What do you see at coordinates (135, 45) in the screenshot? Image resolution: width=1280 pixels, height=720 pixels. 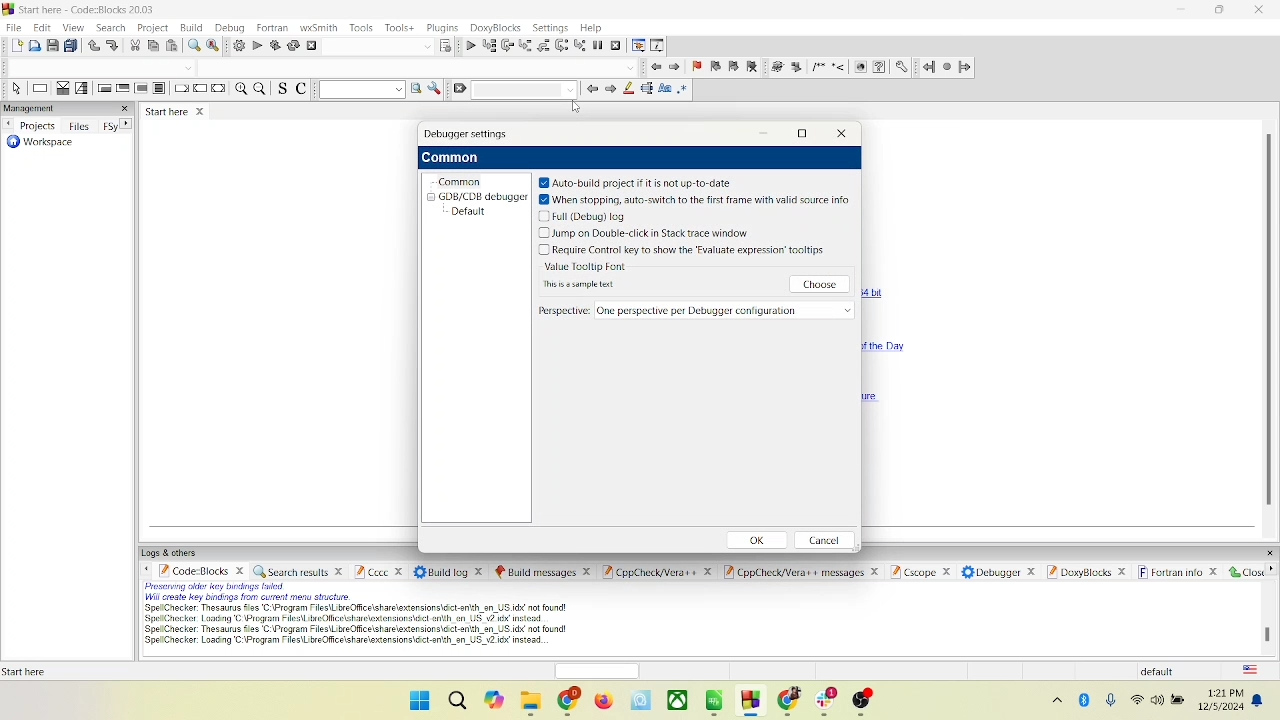 I see `cut` at bounding box center [135, 45].